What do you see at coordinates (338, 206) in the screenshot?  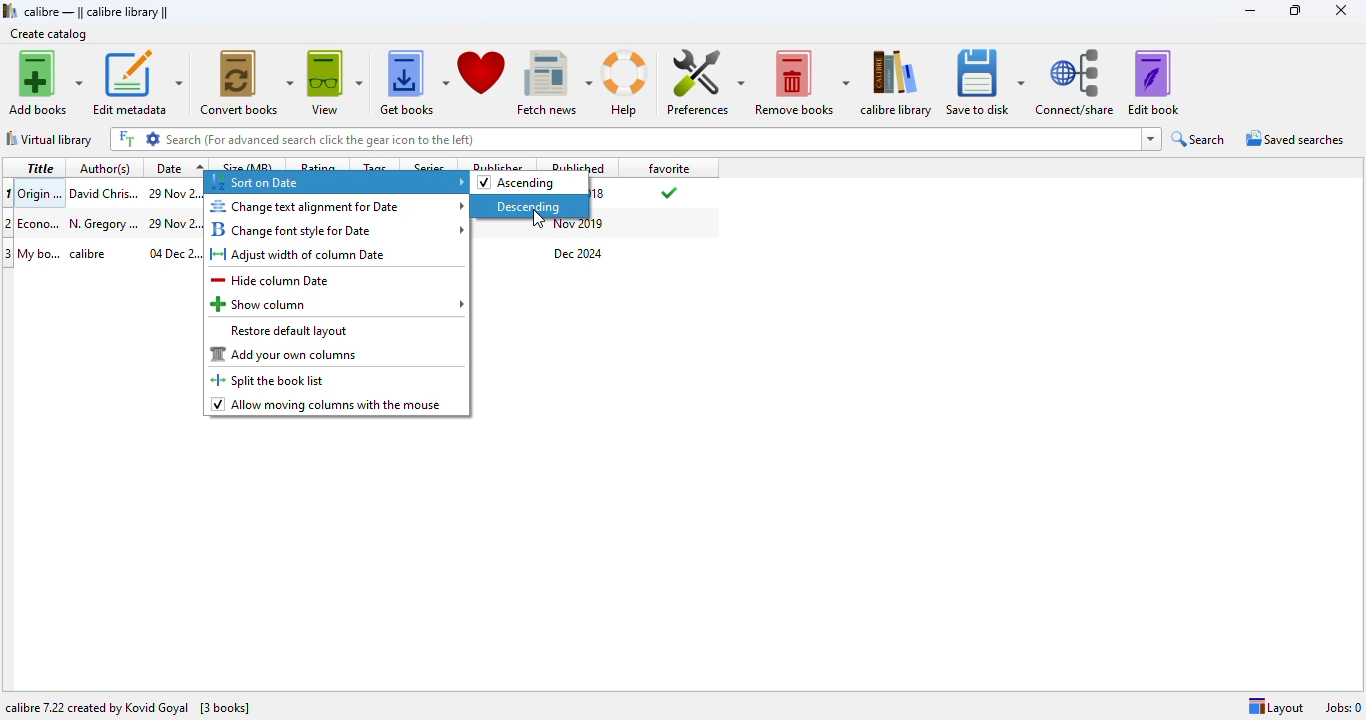 I see `change text alignment for date` at bounding box center [338, 206].